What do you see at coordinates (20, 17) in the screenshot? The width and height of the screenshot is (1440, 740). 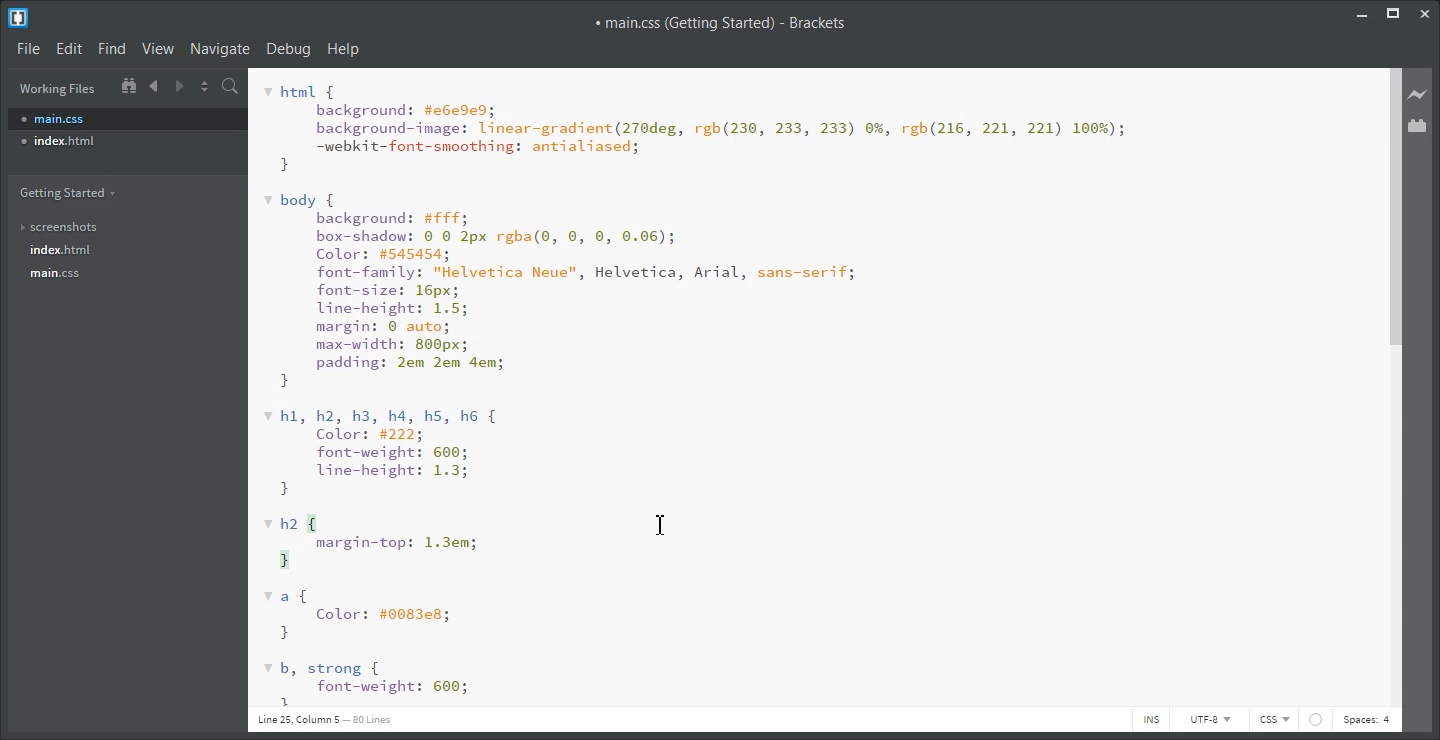 I see `Logo` at bounding box center [20, 17].